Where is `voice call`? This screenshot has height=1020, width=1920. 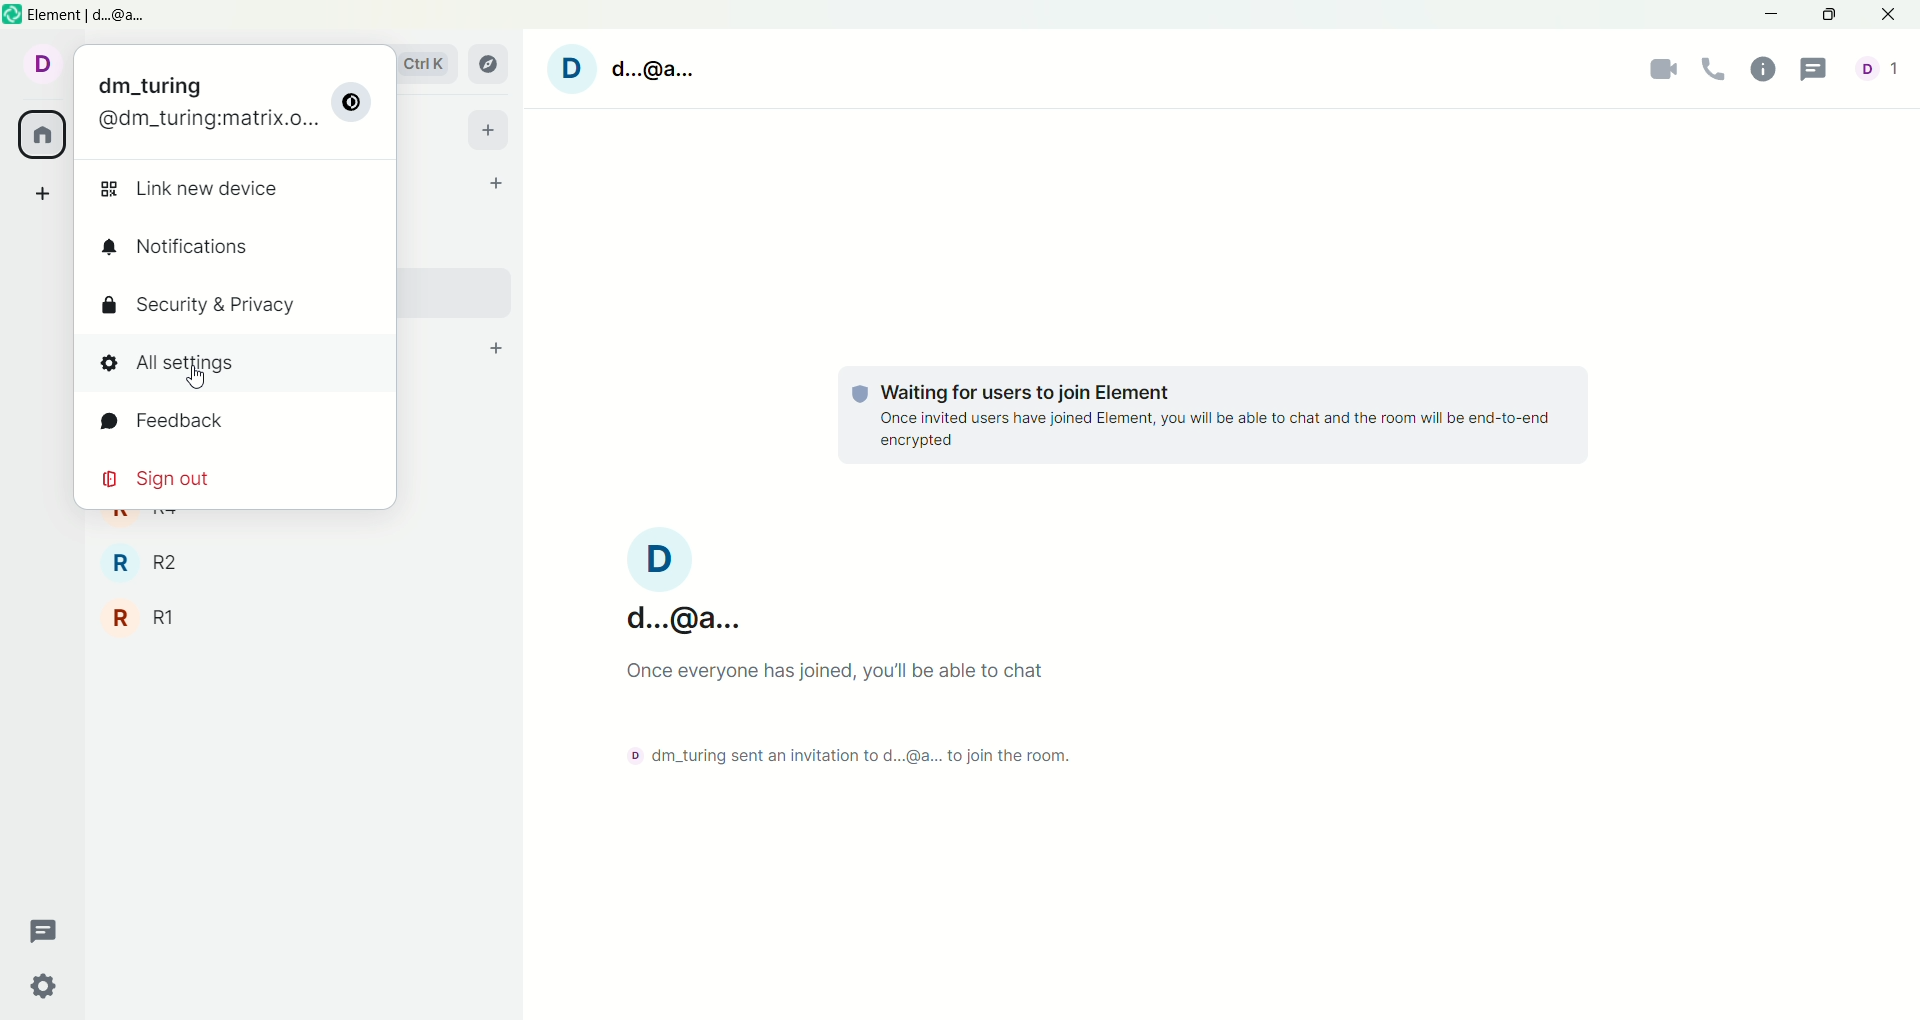
voice call is located at coordinates (1719, 70).